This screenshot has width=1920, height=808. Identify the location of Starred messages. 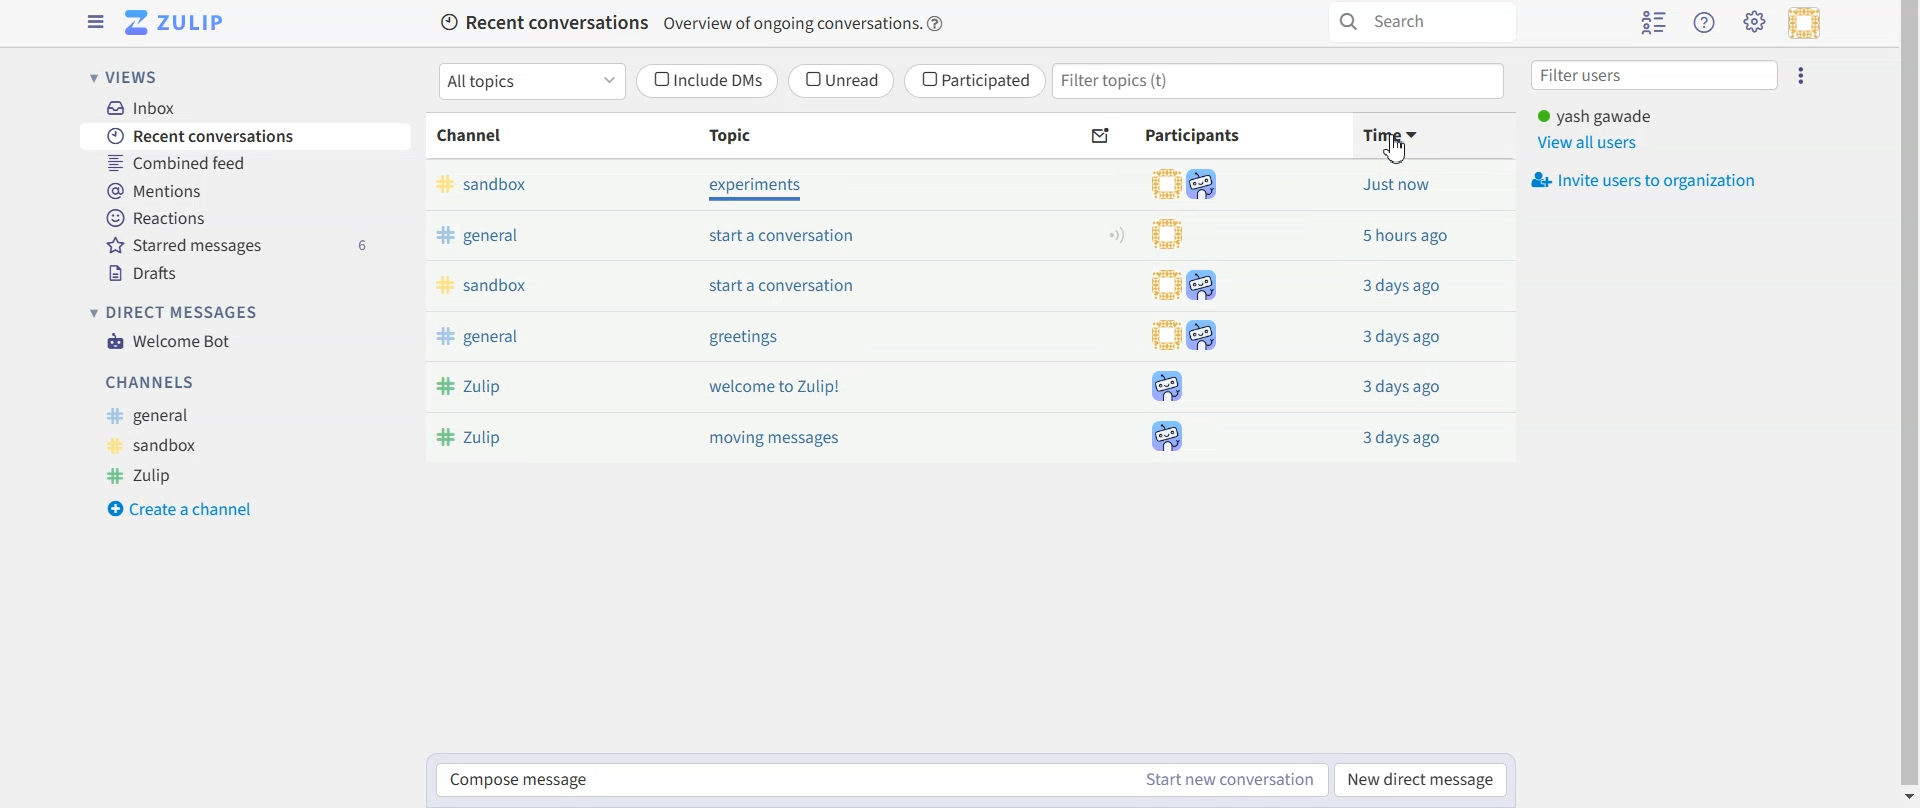
(246, 244).